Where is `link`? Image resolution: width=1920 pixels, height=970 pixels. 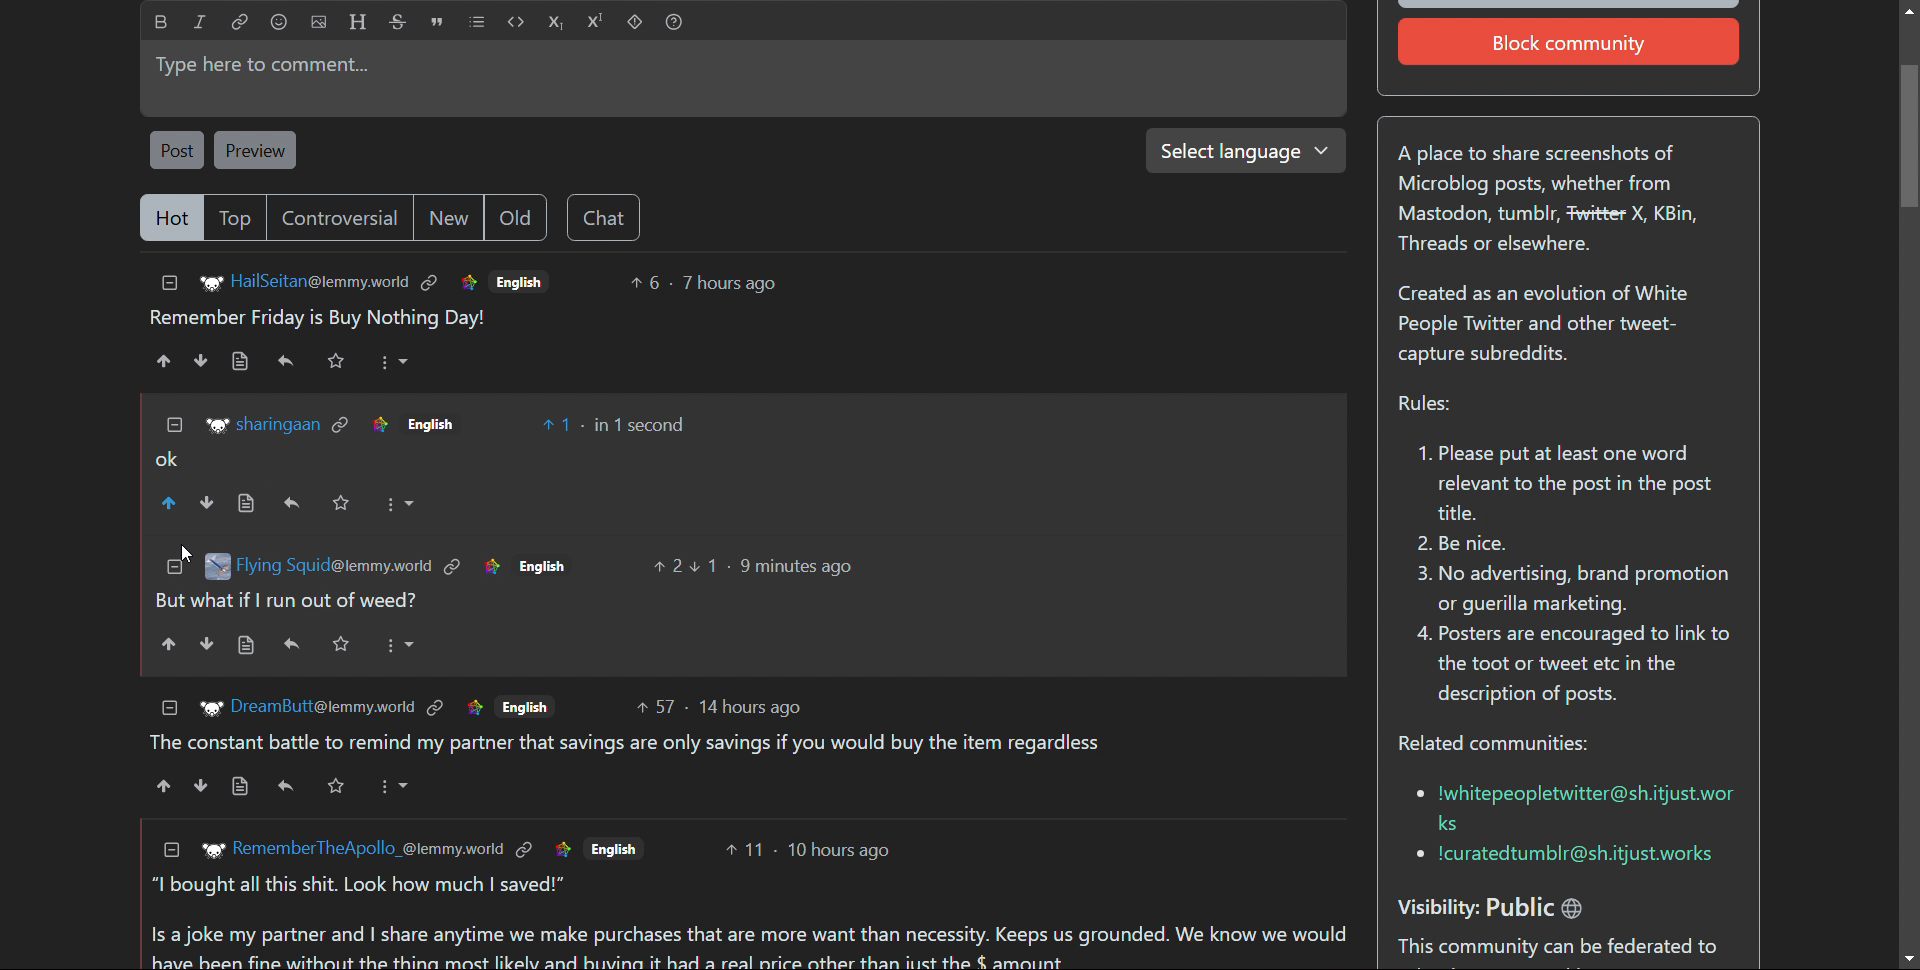 link is located at coordinates (344, 425).